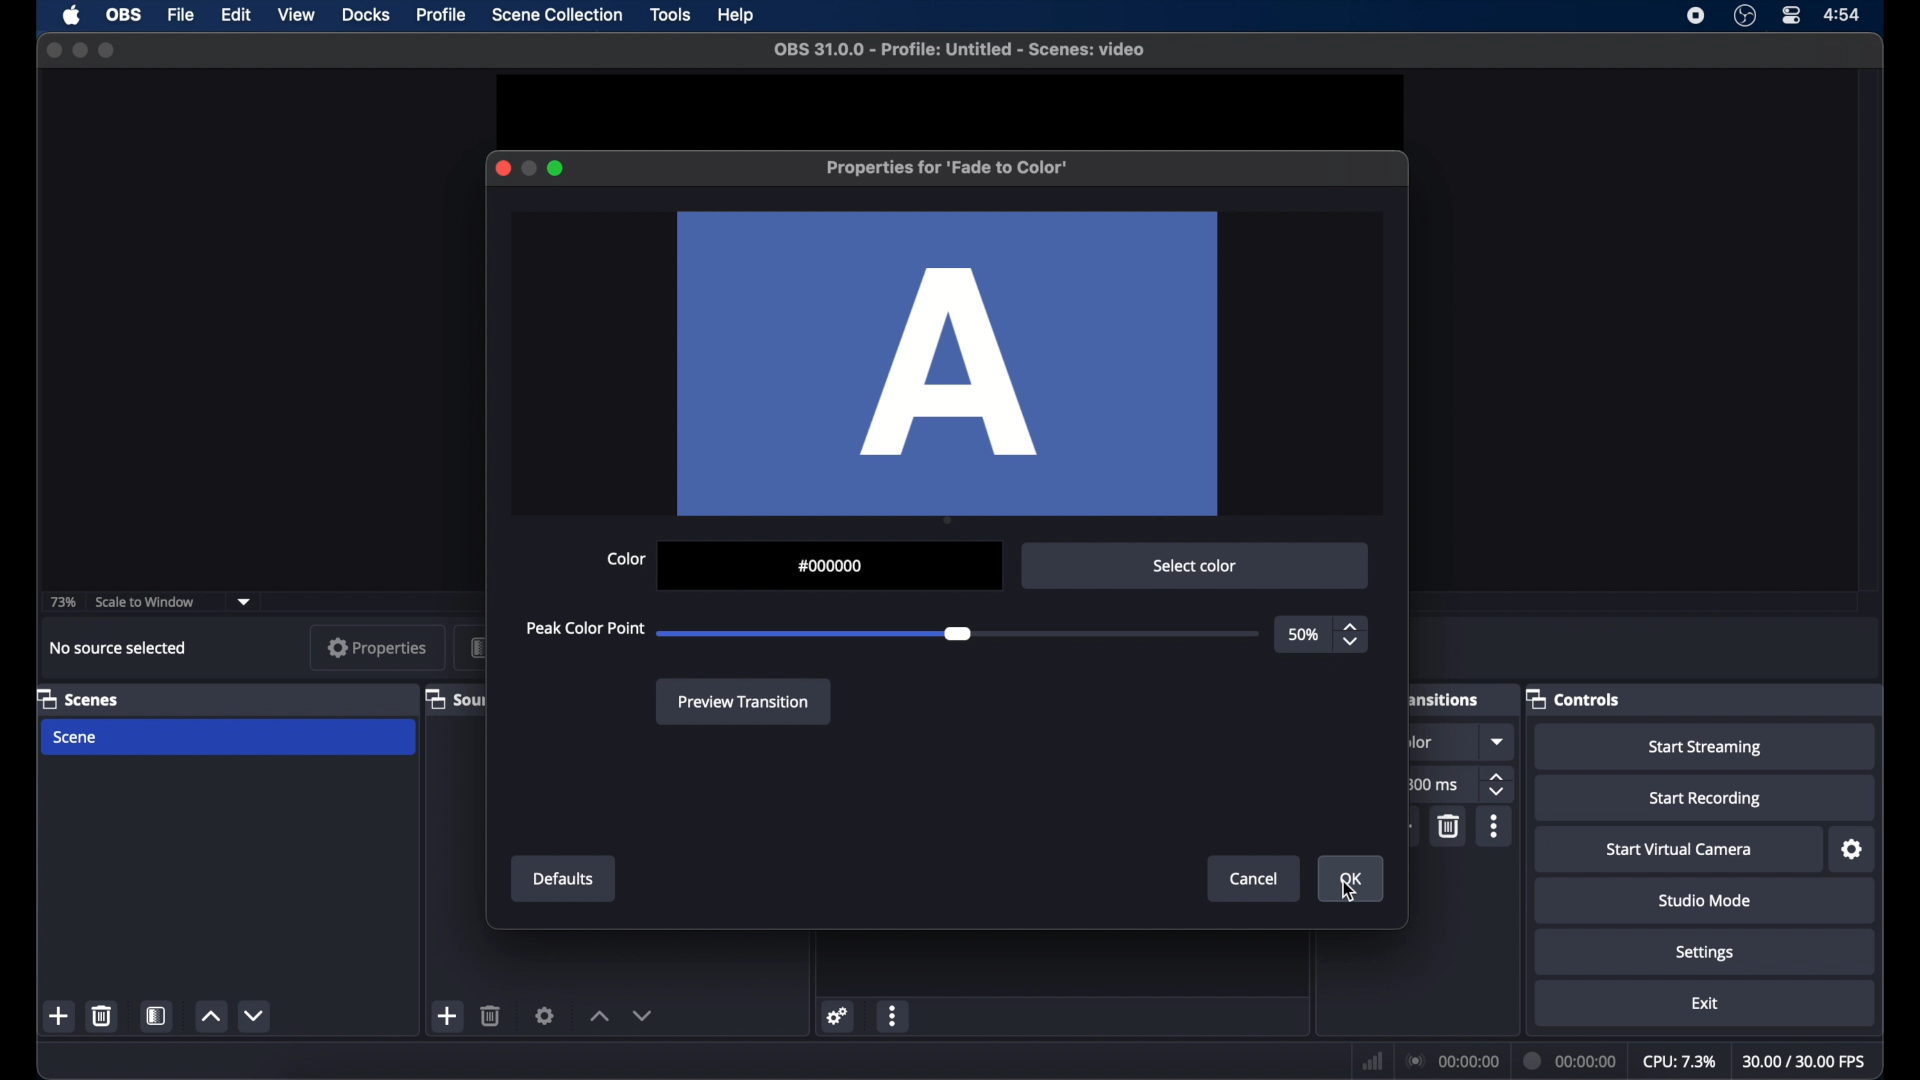  What do you see at coordinates (156, 1015) in the screenshot?
I see `scene filters` at bounding box center [156, 1015].